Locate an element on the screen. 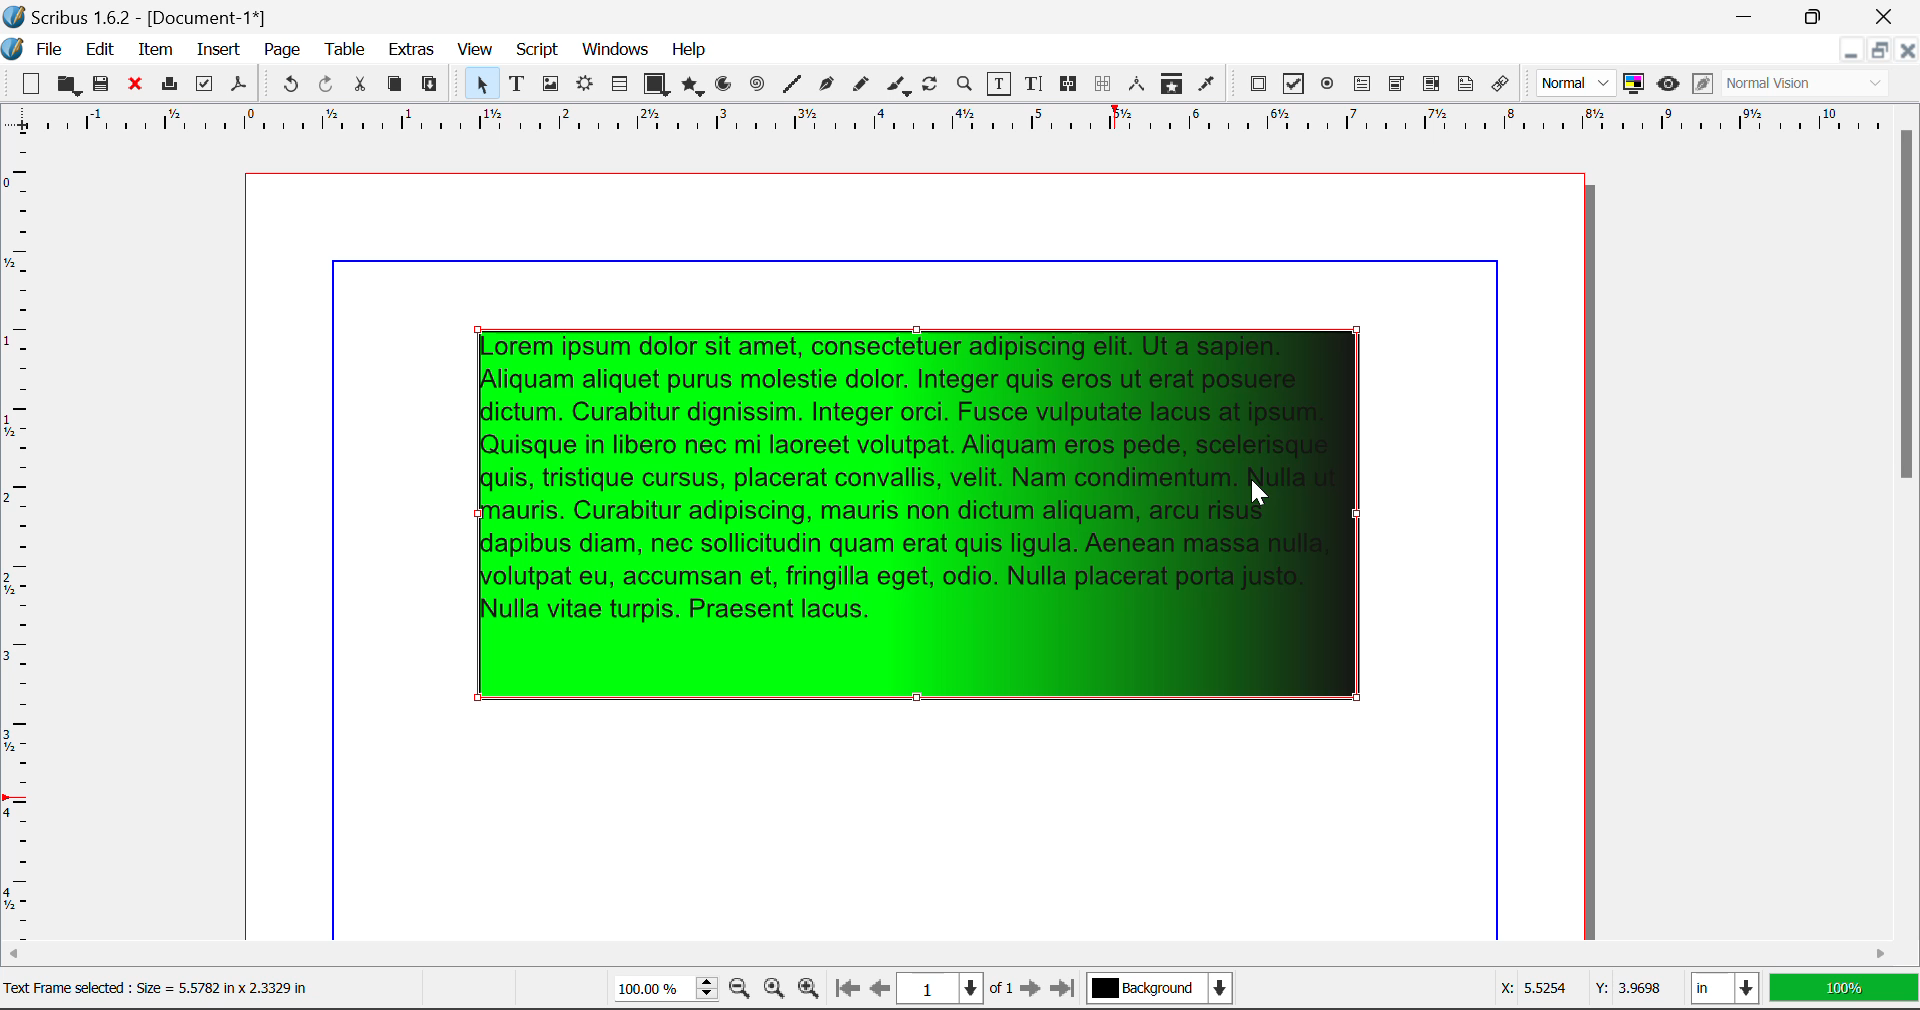 The width and height of the screenshot is (1920, 1010). Next Page is located at coordinates (1030, 990).